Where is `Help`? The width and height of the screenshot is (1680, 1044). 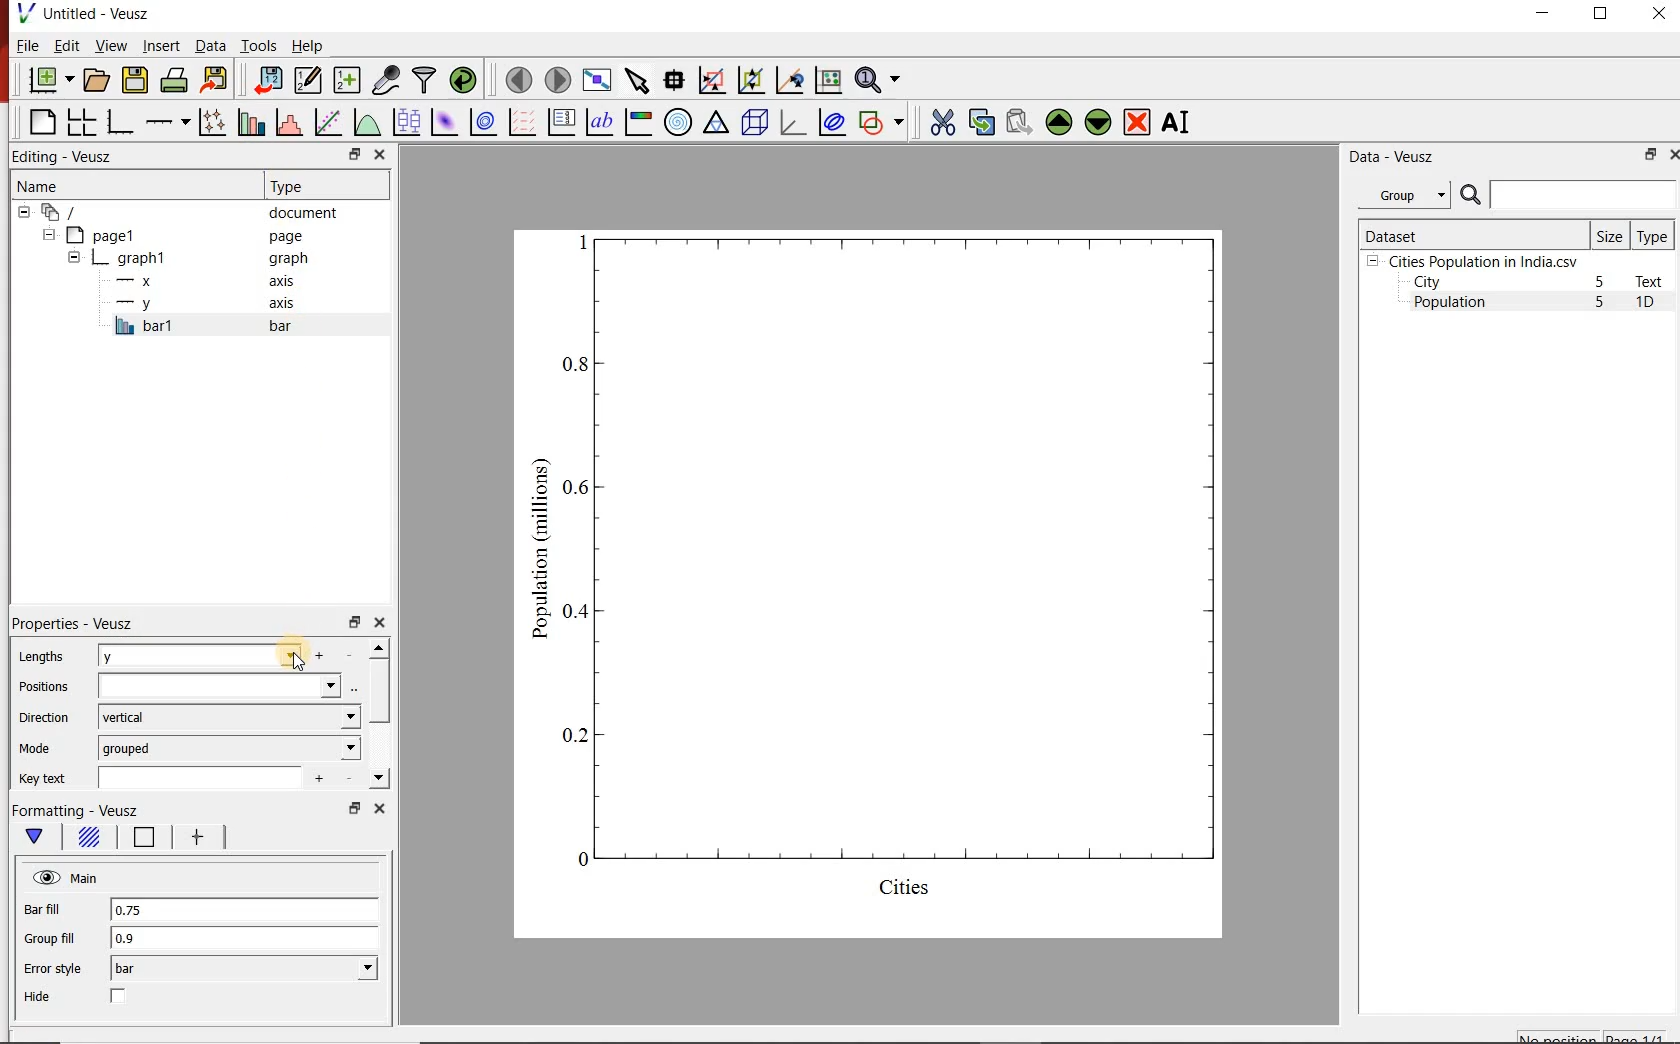 Help is located at coordinates (309, 45).